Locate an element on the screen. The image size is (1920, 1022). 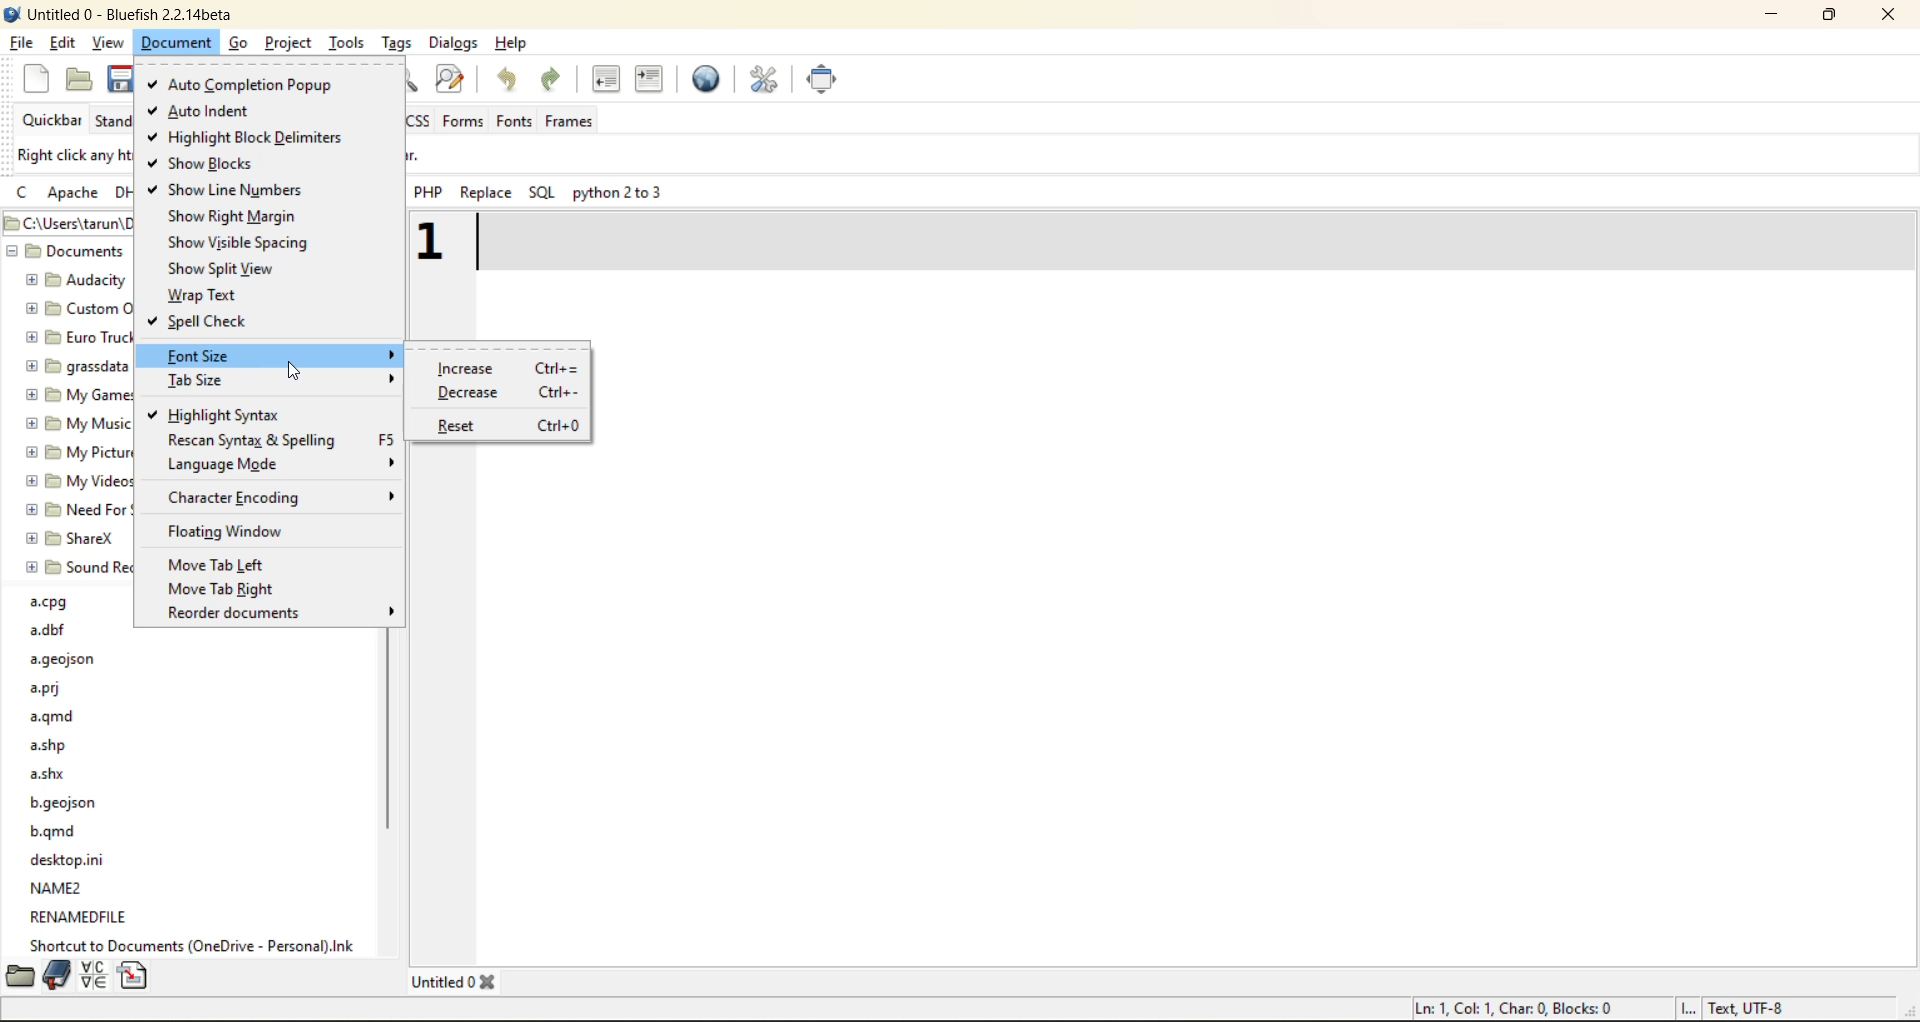
Untitled 0 - Bluefish 2.2.14beta is located at coordinates (124, 13).